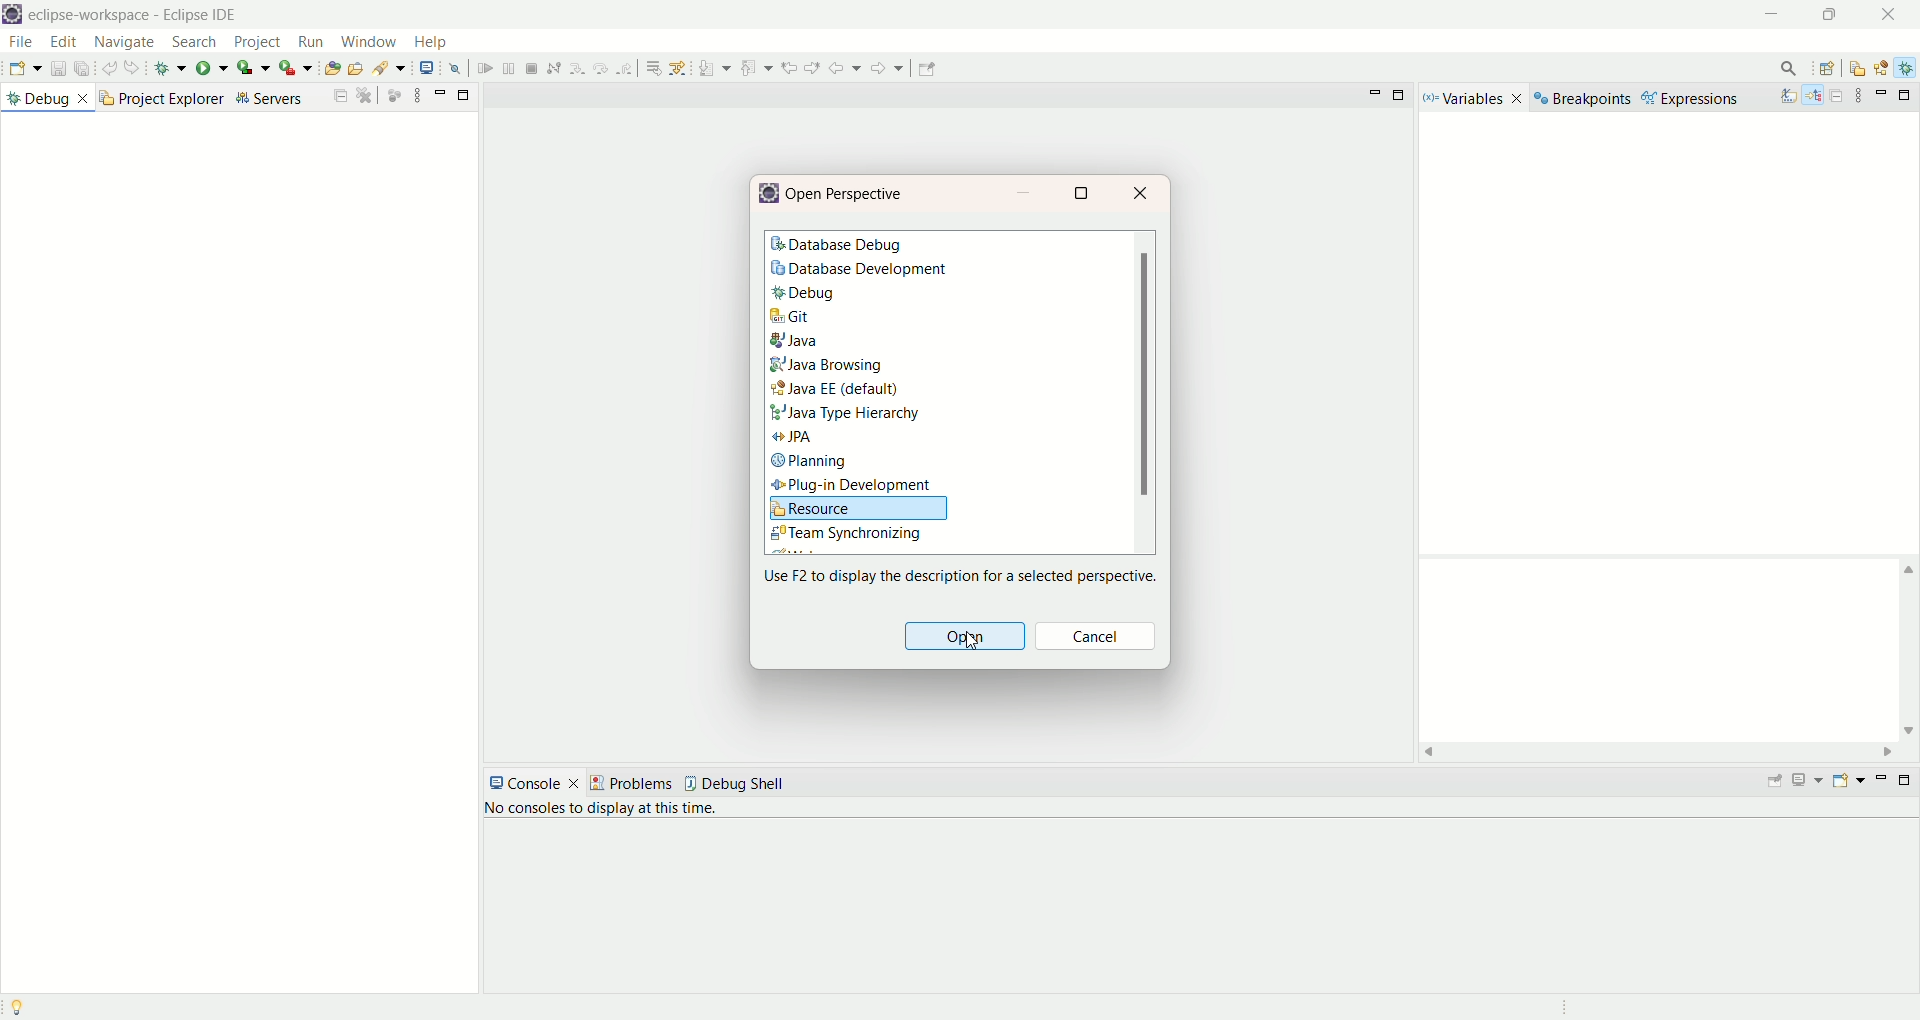  Describe the element at coordinates (195, 41) in the screenshot. I see `search` at that location.